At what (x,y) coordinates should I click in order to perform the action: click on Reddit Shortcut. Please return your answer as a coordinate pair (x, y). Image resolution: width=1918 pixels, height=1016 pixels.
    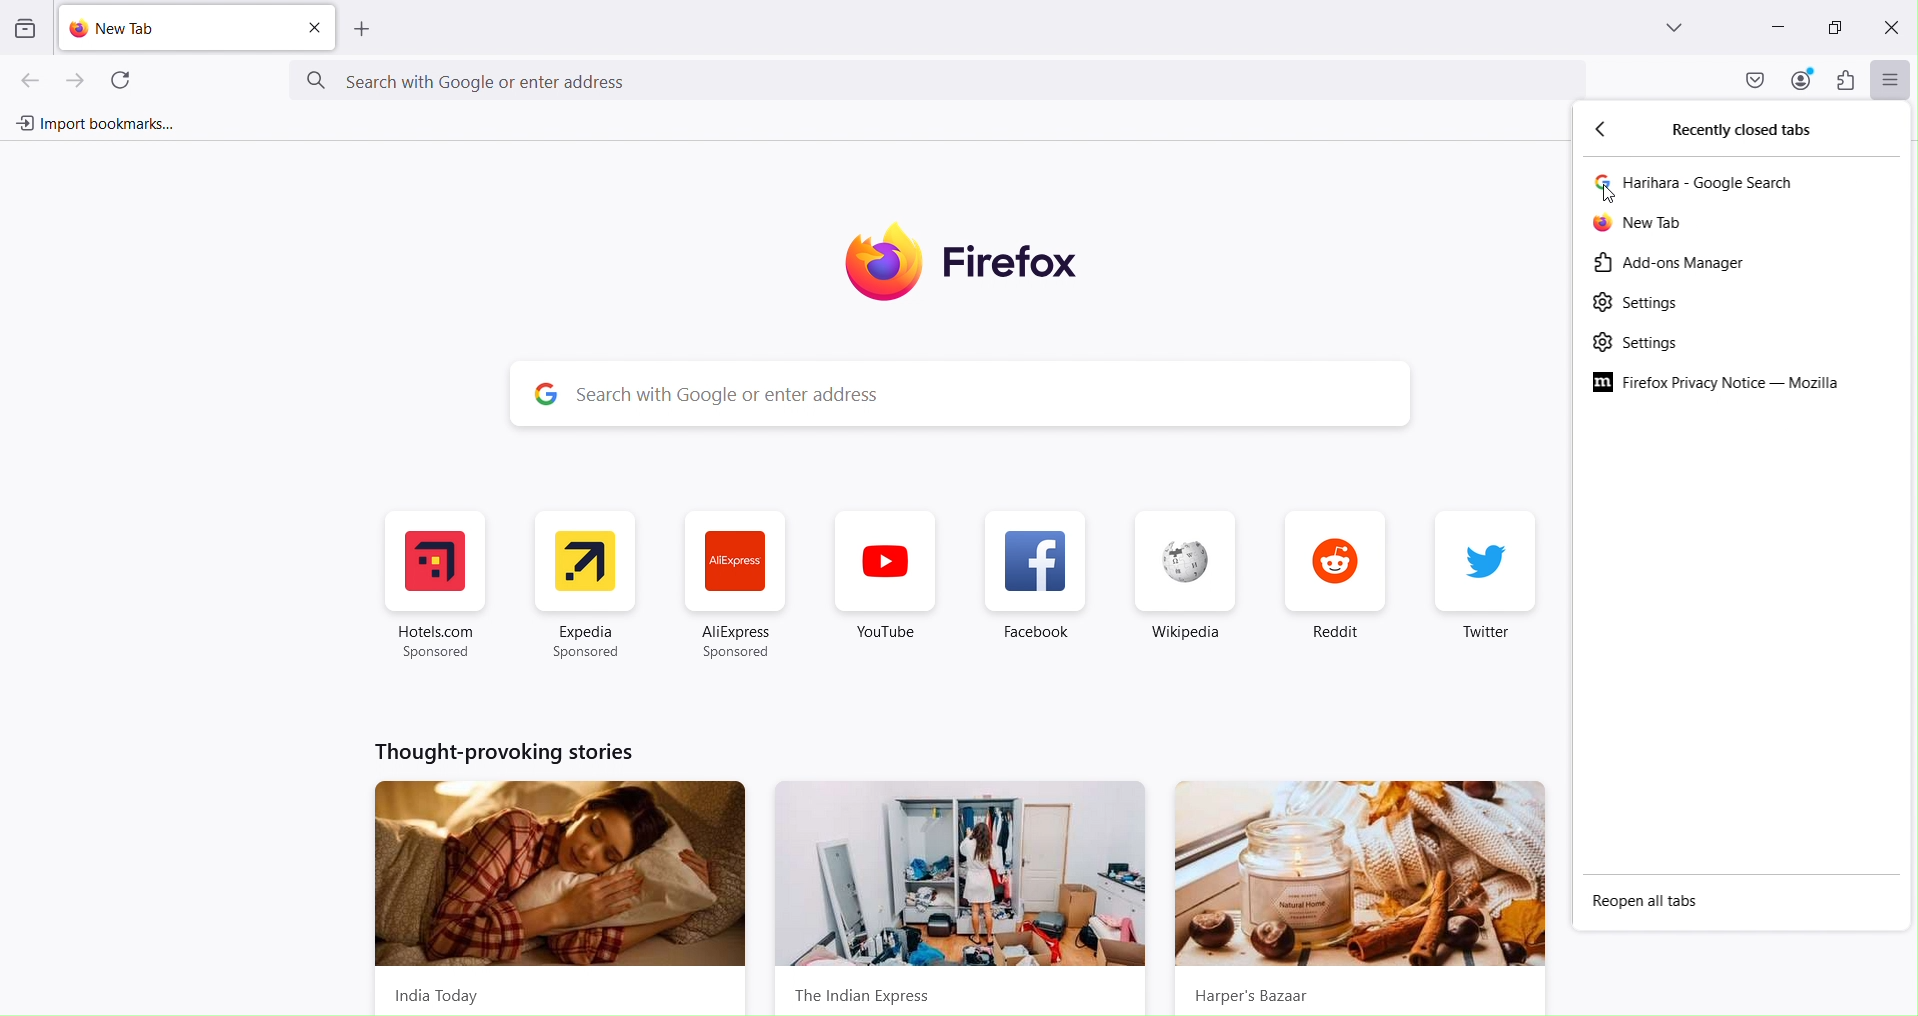
    Looking at the image, I should click on (1332, 586).